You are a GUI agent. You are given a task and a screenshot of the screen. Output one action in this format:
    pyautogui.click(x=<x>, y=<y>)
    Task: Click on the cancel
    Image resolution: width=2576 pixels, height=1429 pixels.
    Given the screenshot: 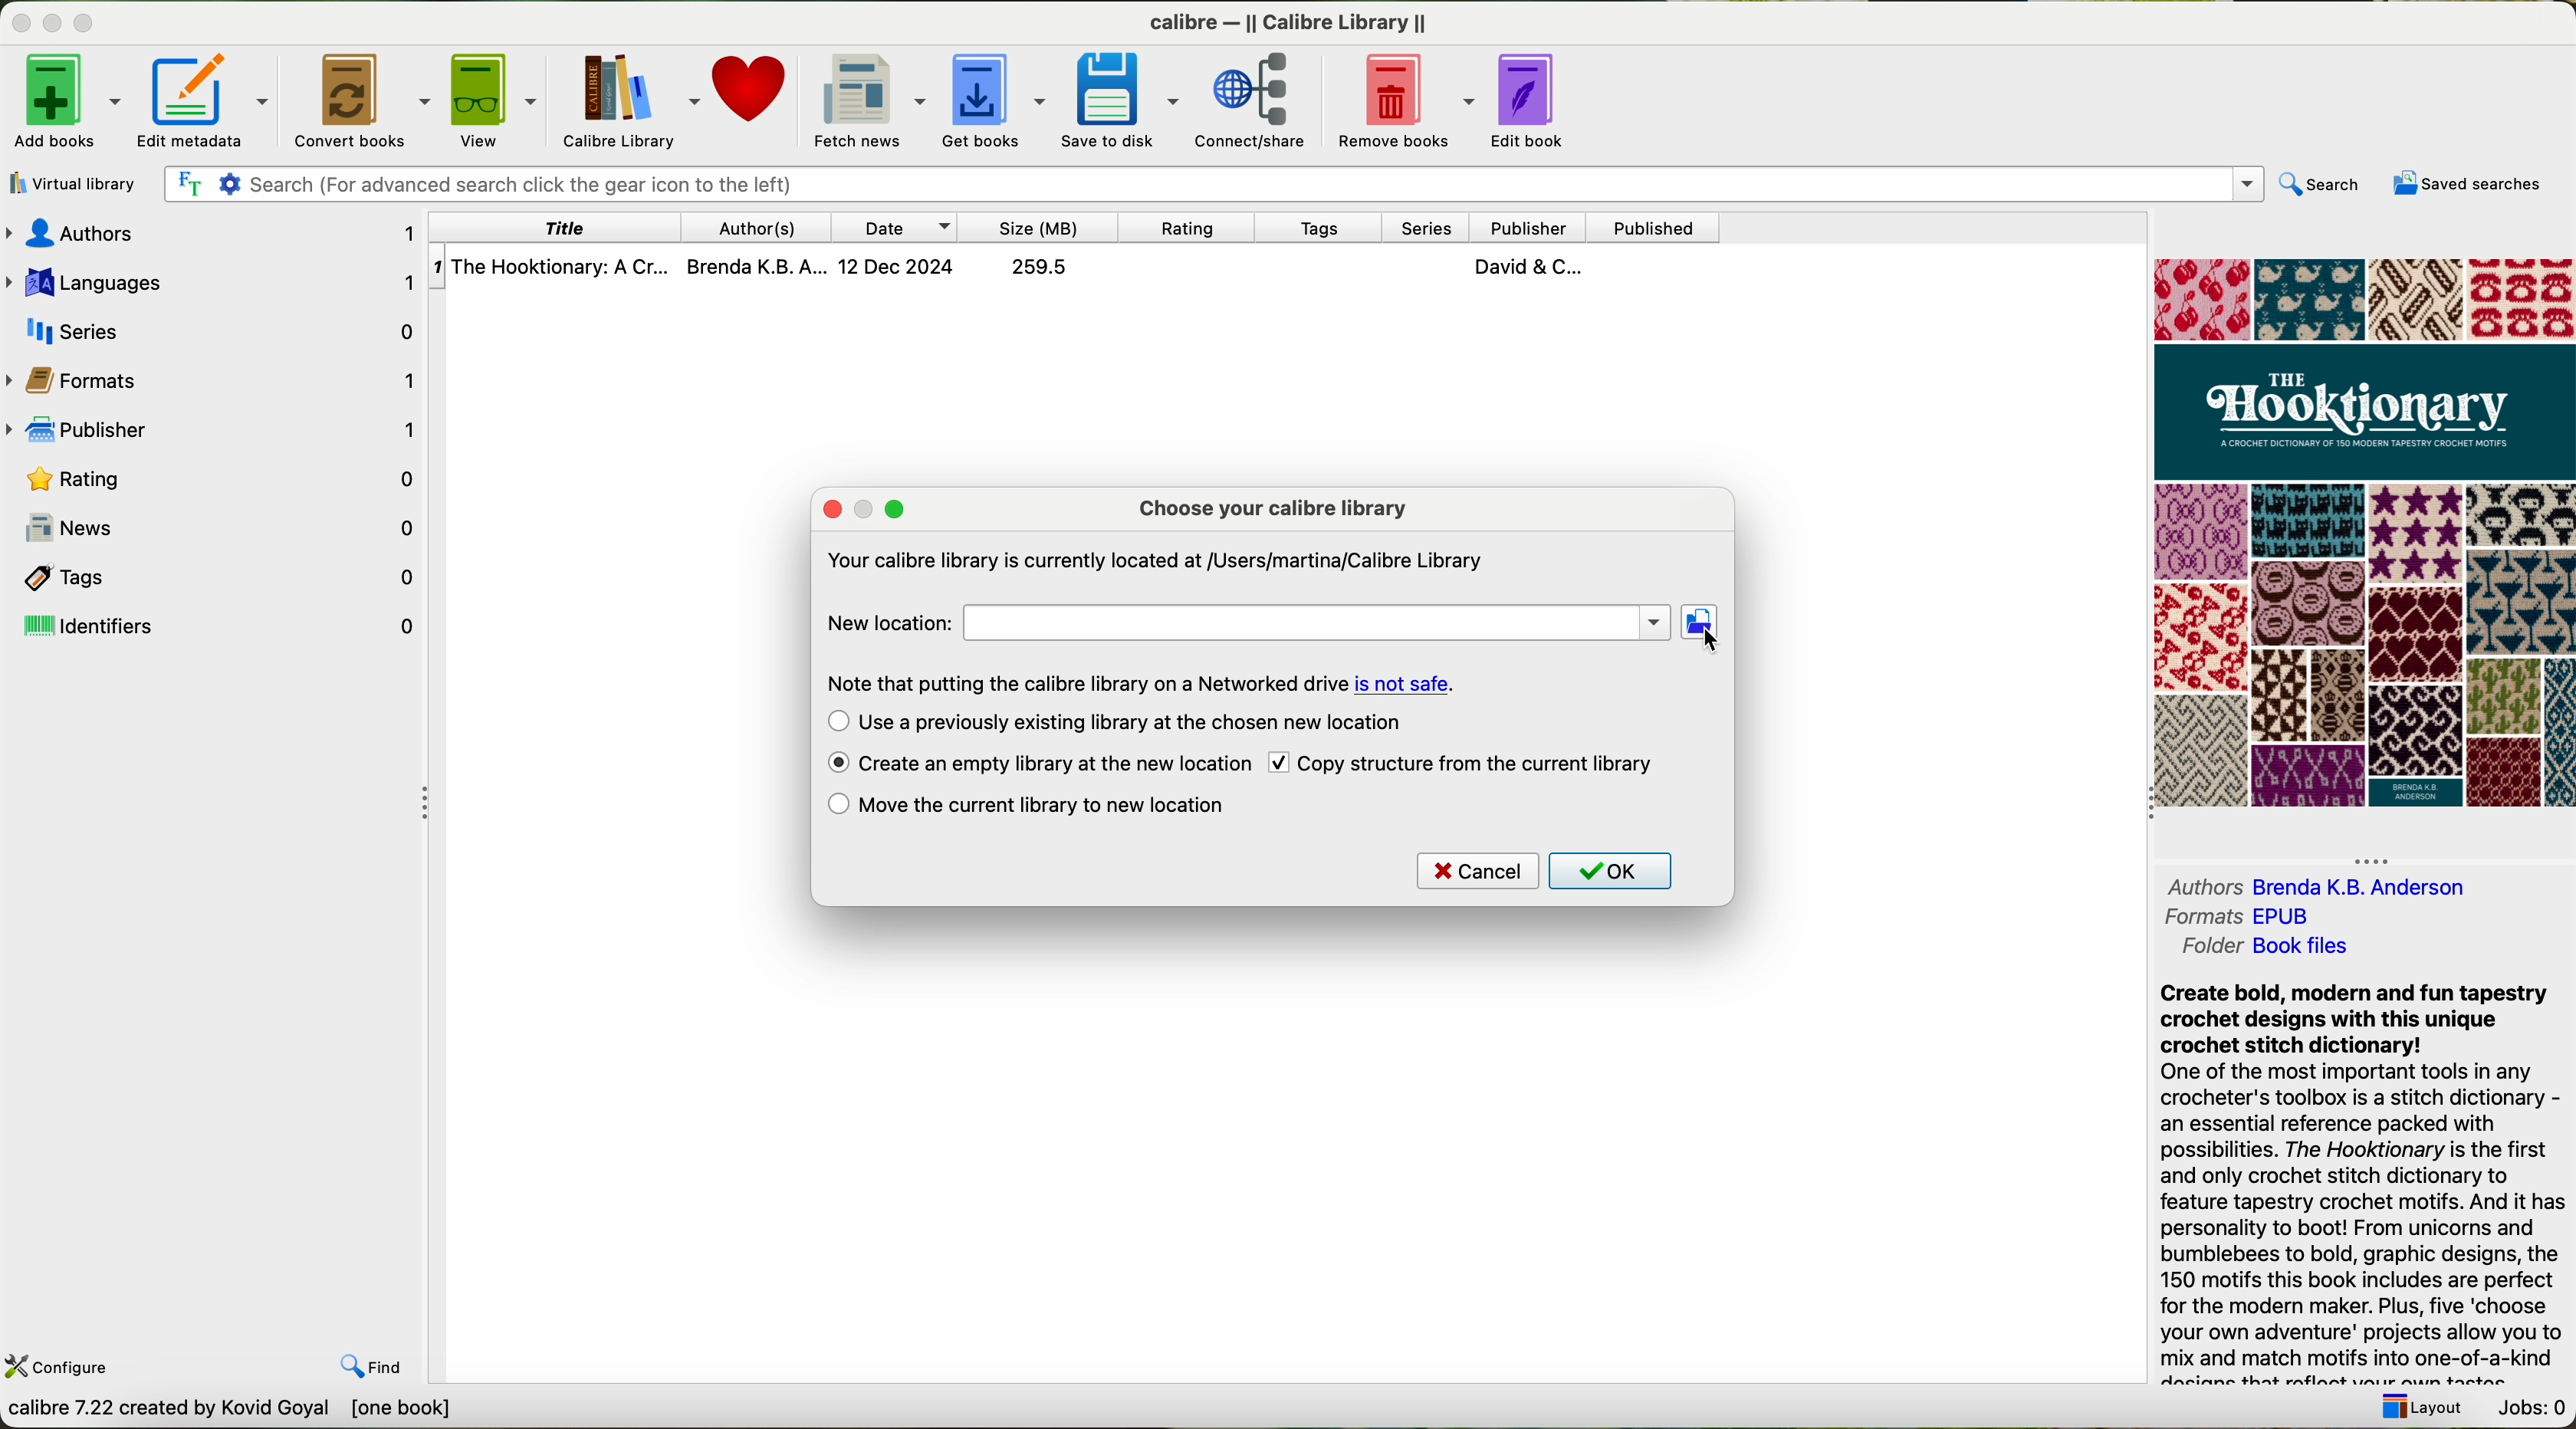 What is the action you would take?
    pyautogui.click(x=1478, y=869)
    